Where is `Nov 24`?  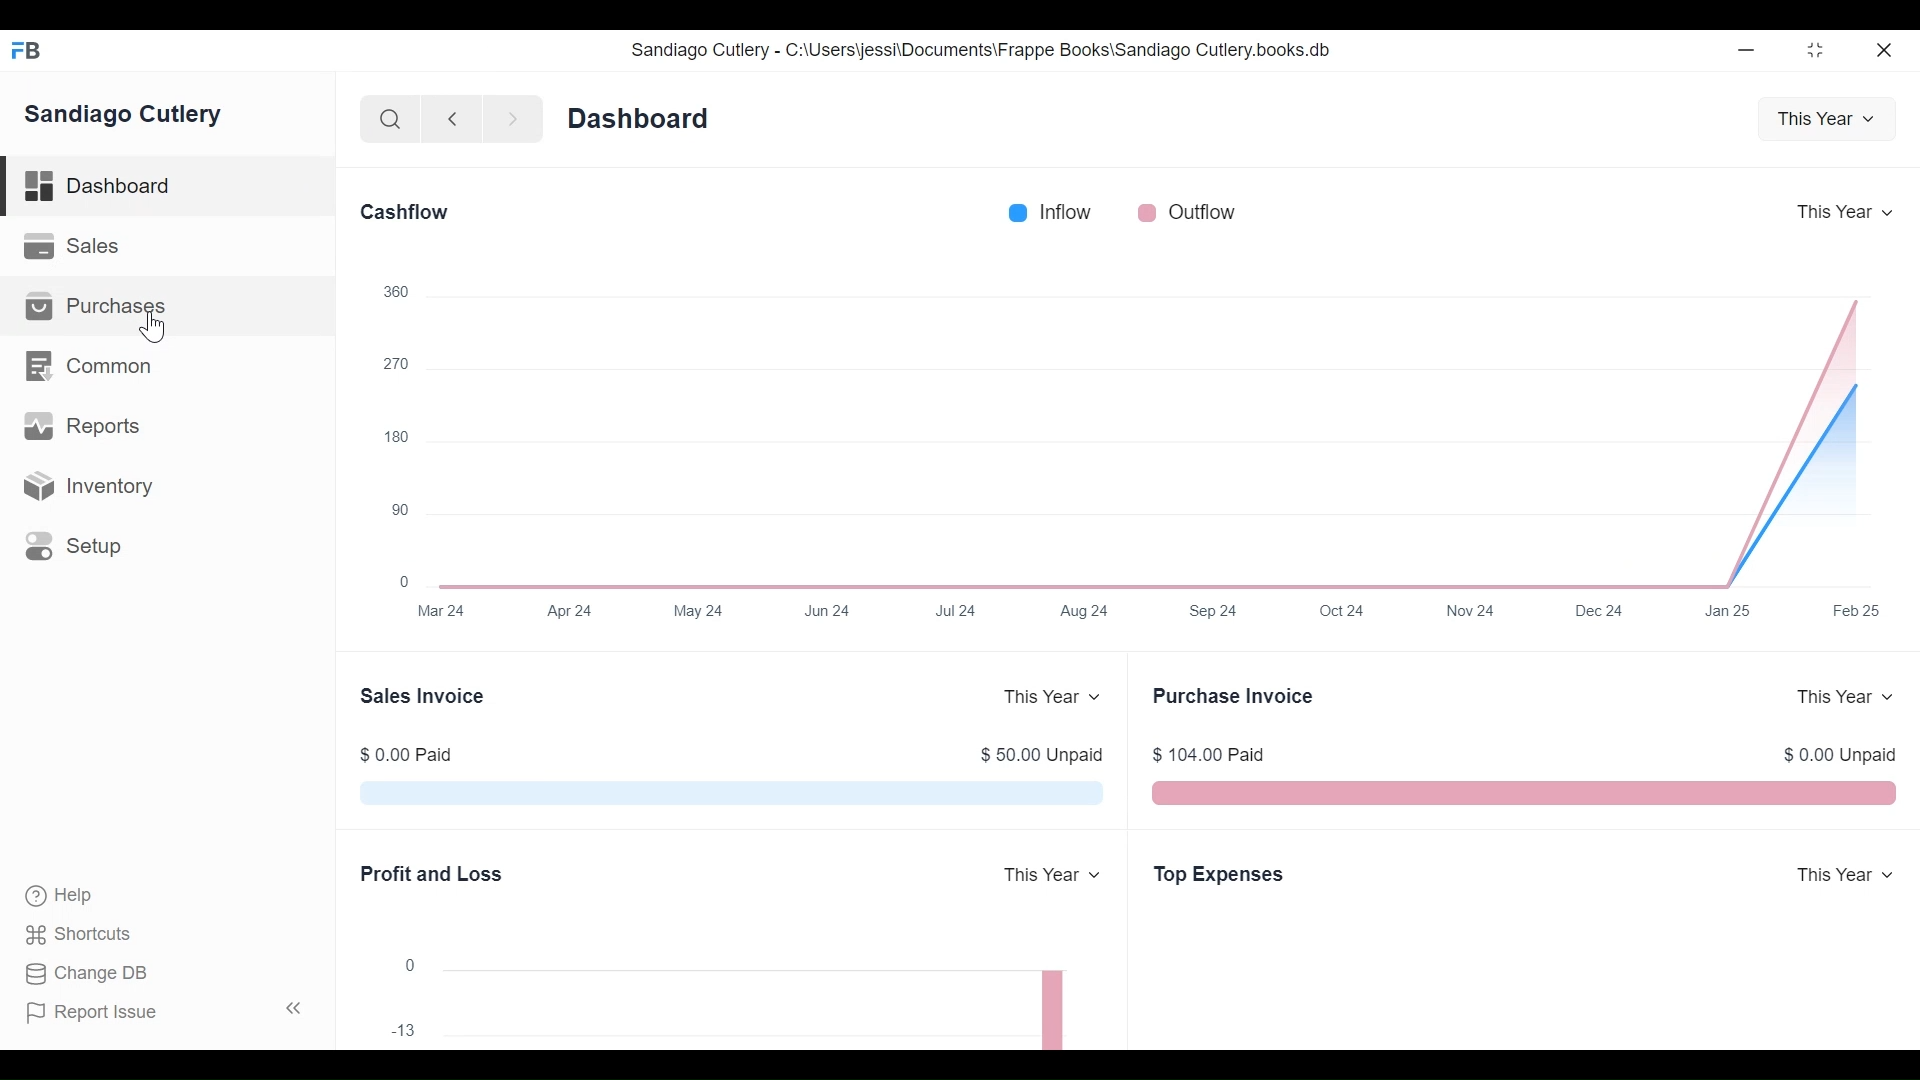
Nov 24 is located at coordinates (1470, 611).